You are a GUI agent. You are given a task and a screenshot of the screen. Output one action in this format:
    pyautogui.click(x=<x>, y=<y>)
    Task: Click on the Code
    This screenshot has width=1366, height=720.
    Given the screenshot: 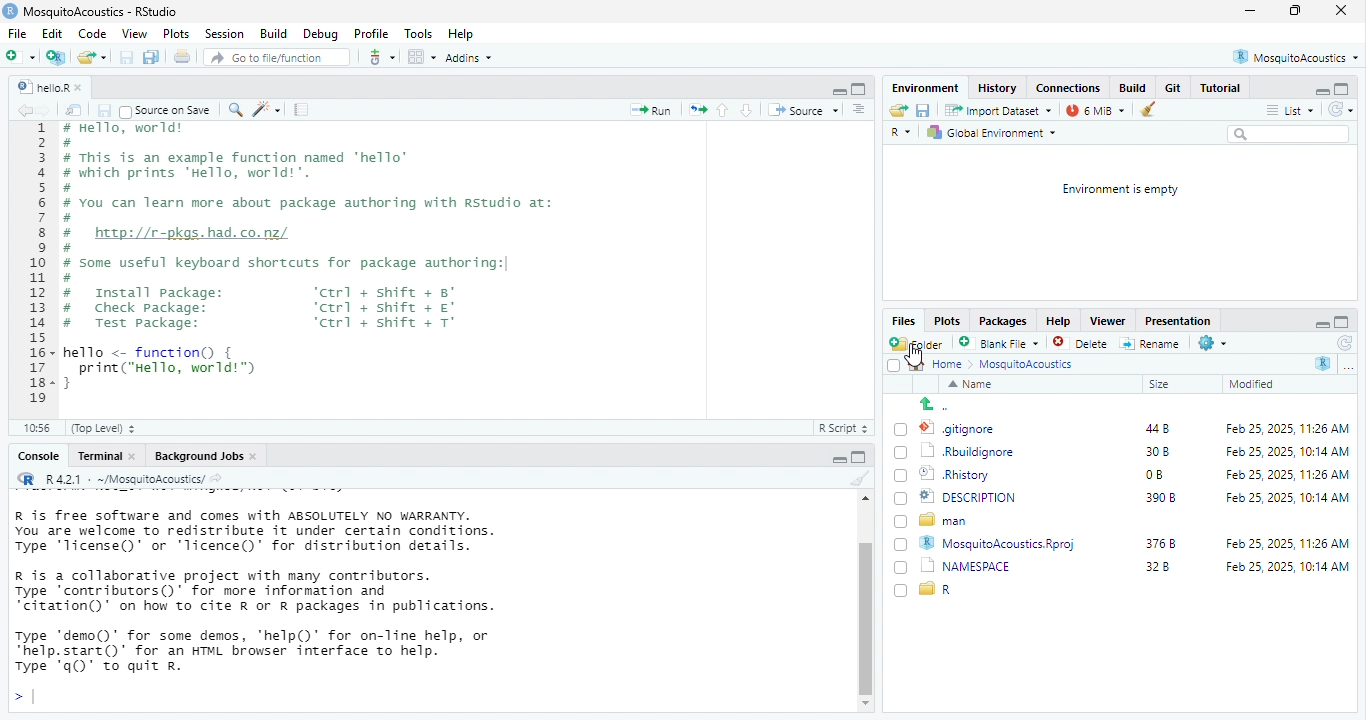 What is the action you would take?
    pyautogui.click(x=91, y=34)
    